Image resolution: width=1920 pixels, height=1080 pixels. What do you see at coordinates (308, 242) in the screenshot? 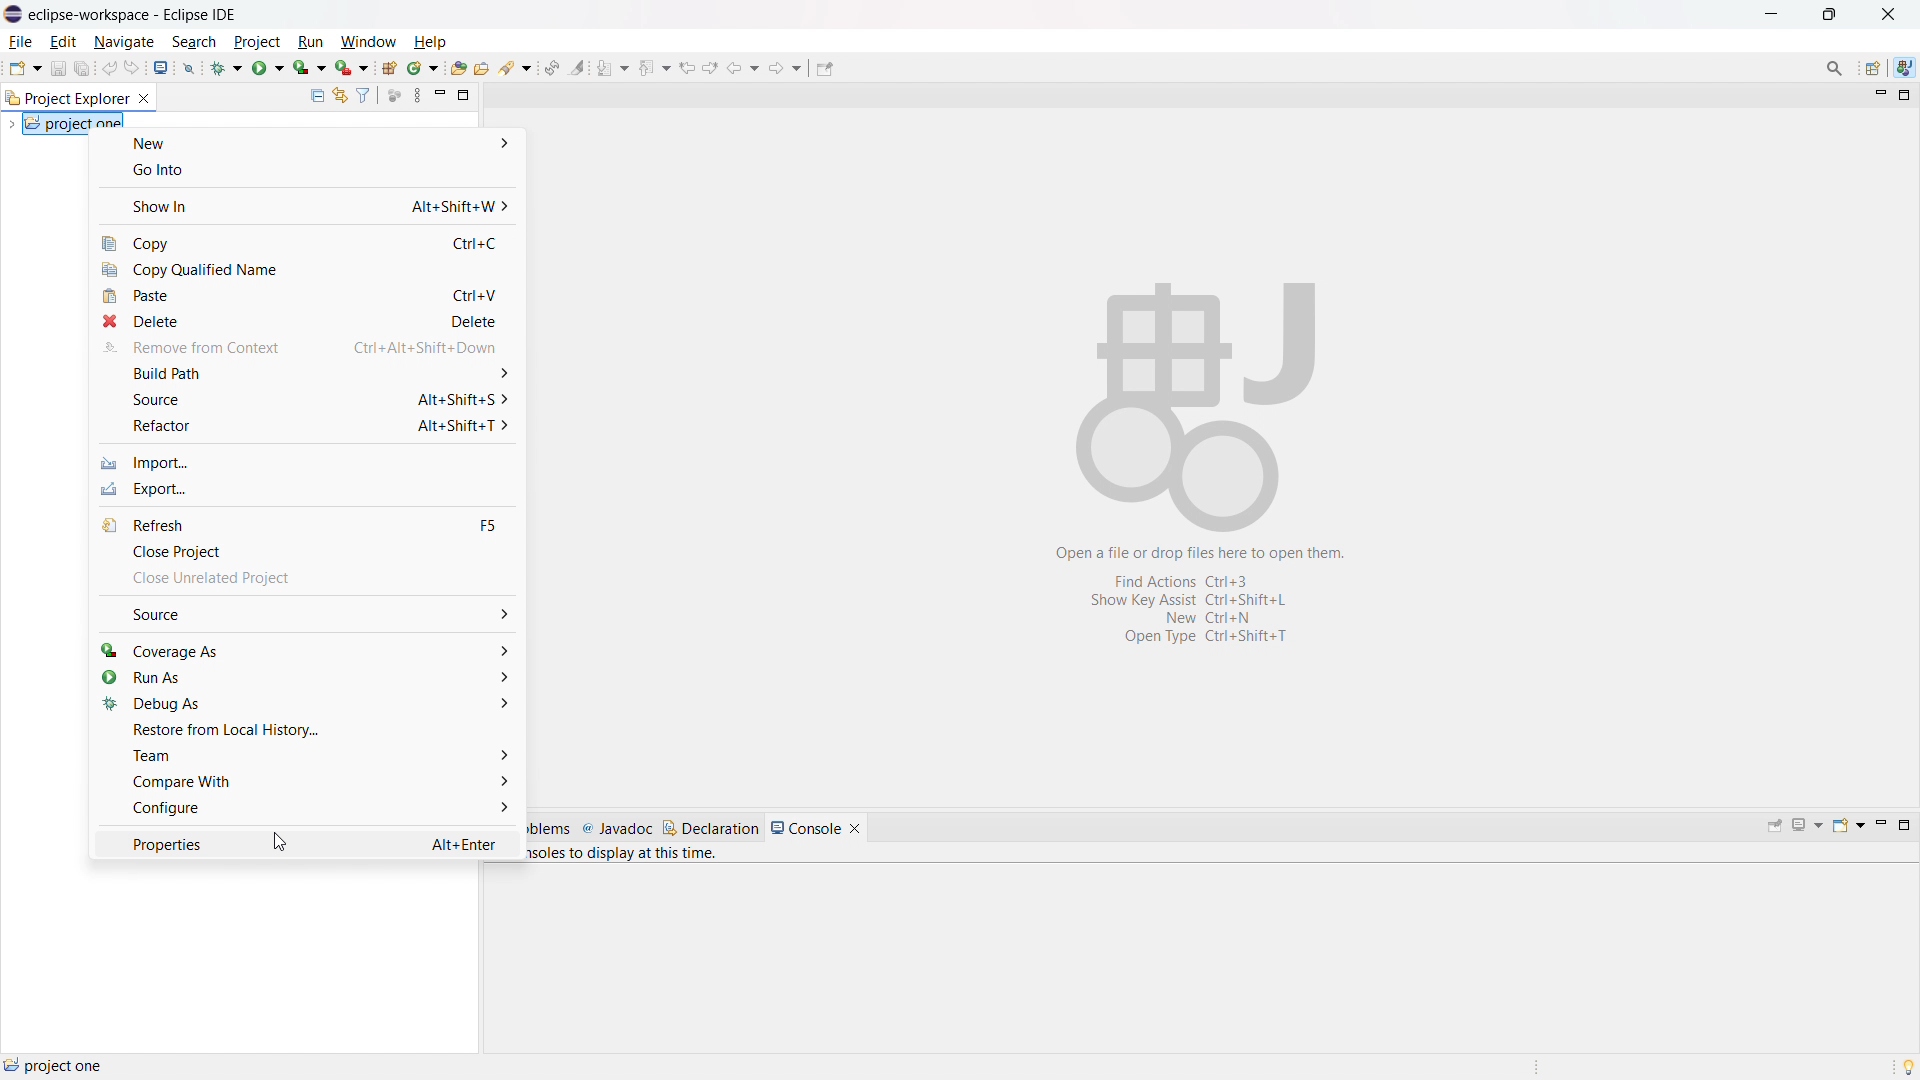
I see `copy` at bounding box center [308, 242].